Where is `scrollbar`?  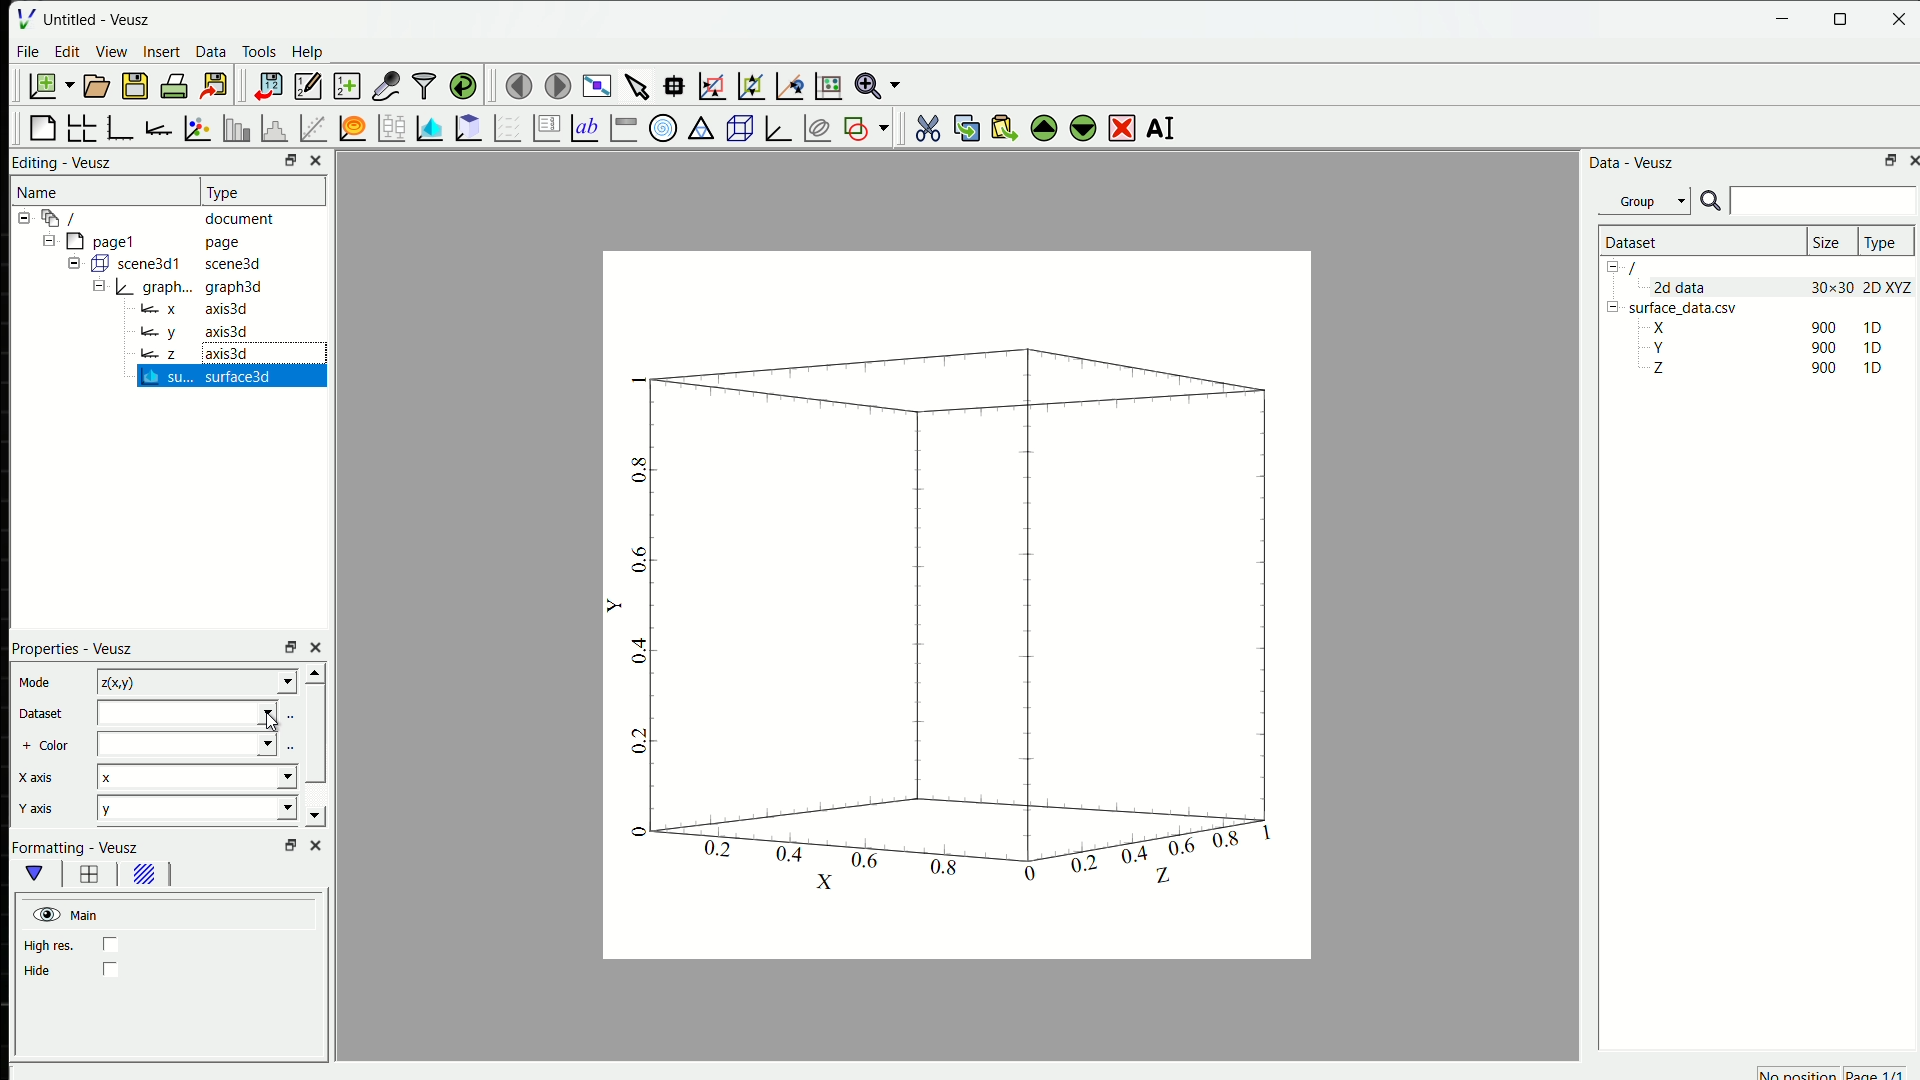 scrollbar is located at coordinates (318, 734).